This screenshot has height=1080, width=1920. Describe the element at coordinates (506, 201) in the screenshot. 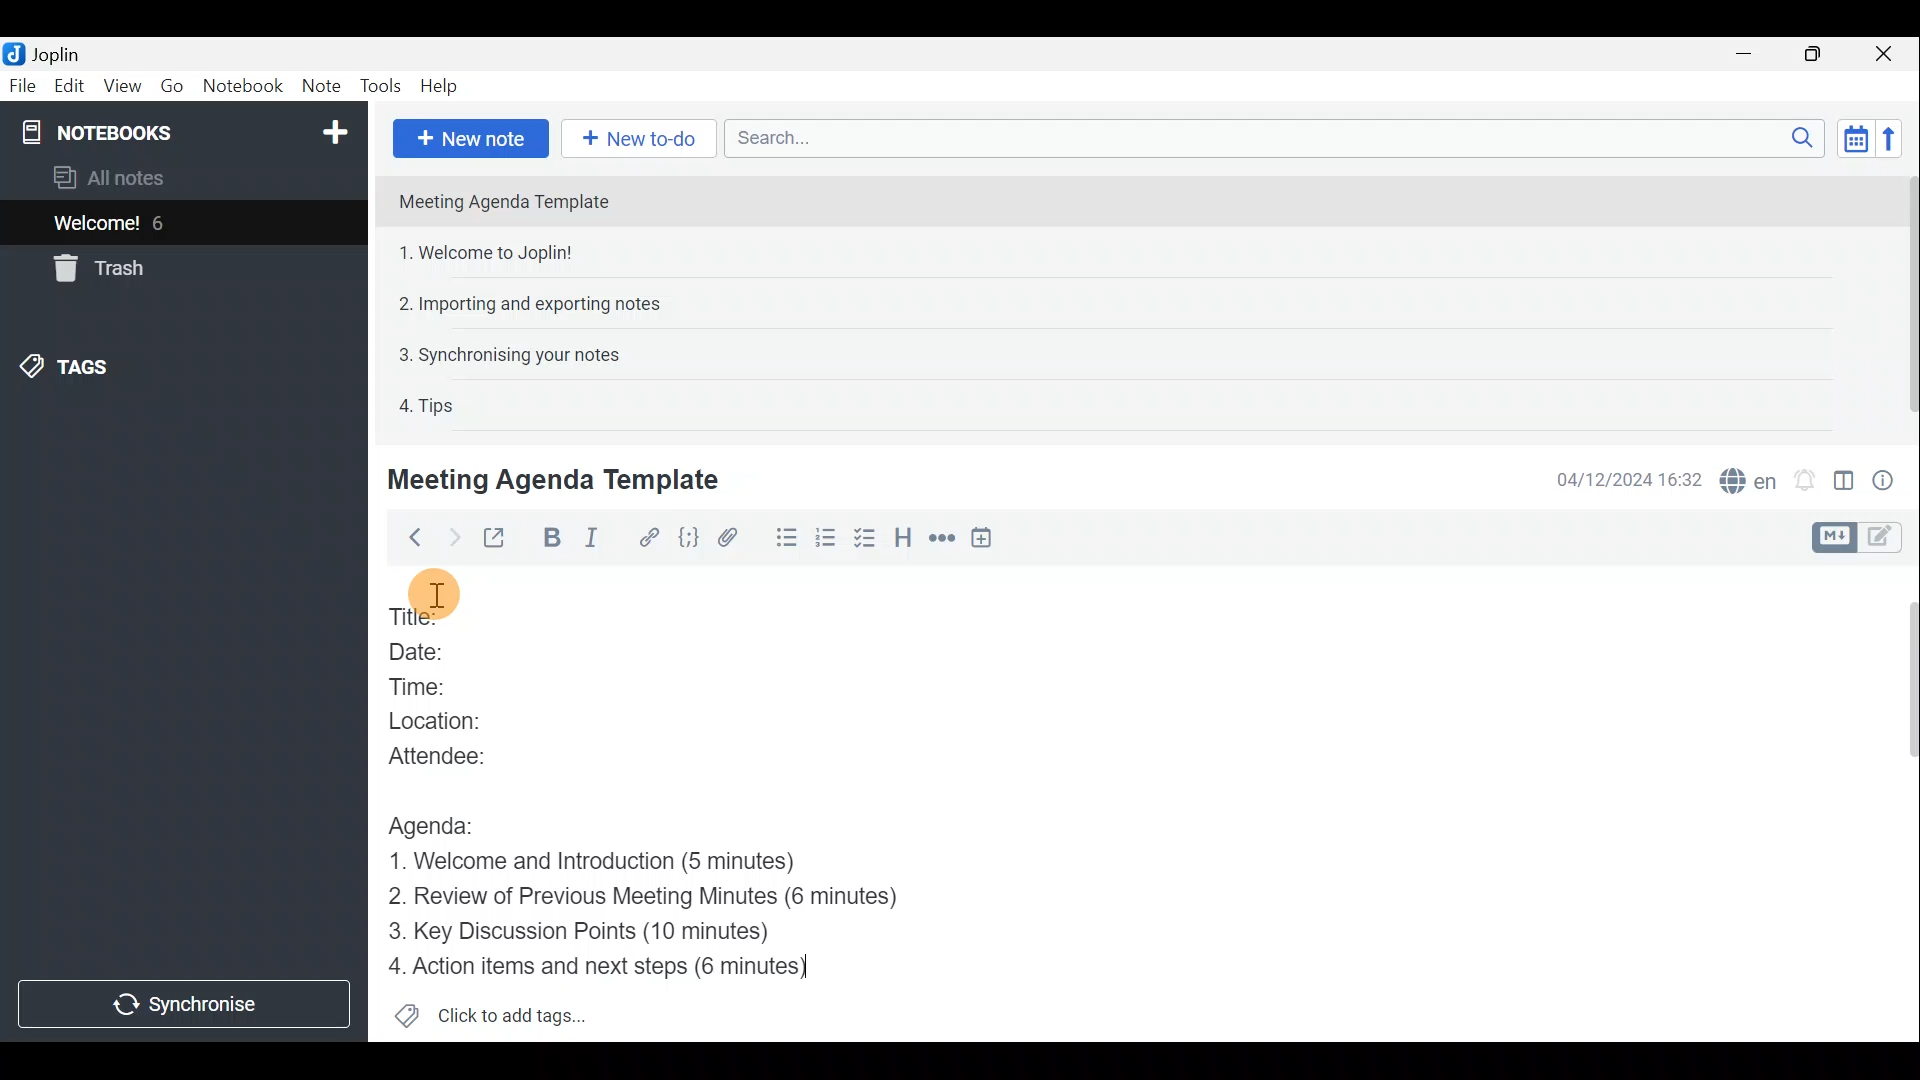

I see `Meeting Agenda Template` at that location.